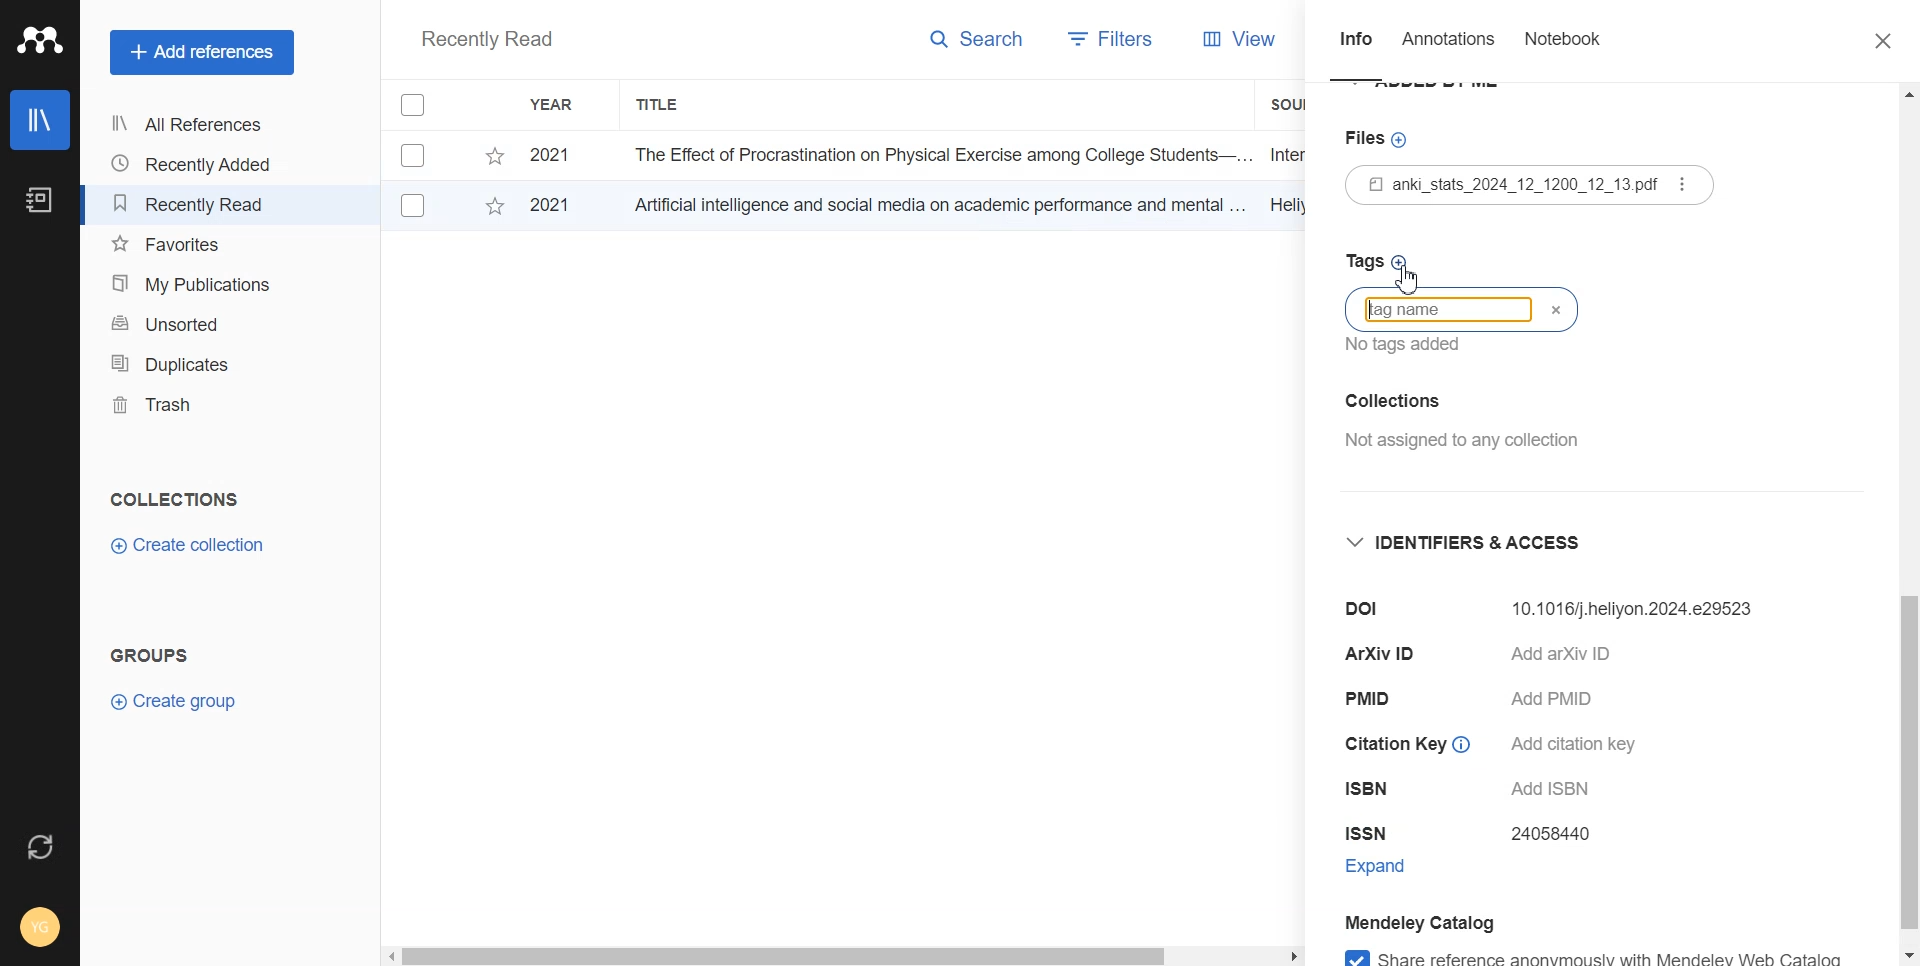  Describe the element at coordinates (195, 204) in the screenshot. I see `Recently Read` at that location.